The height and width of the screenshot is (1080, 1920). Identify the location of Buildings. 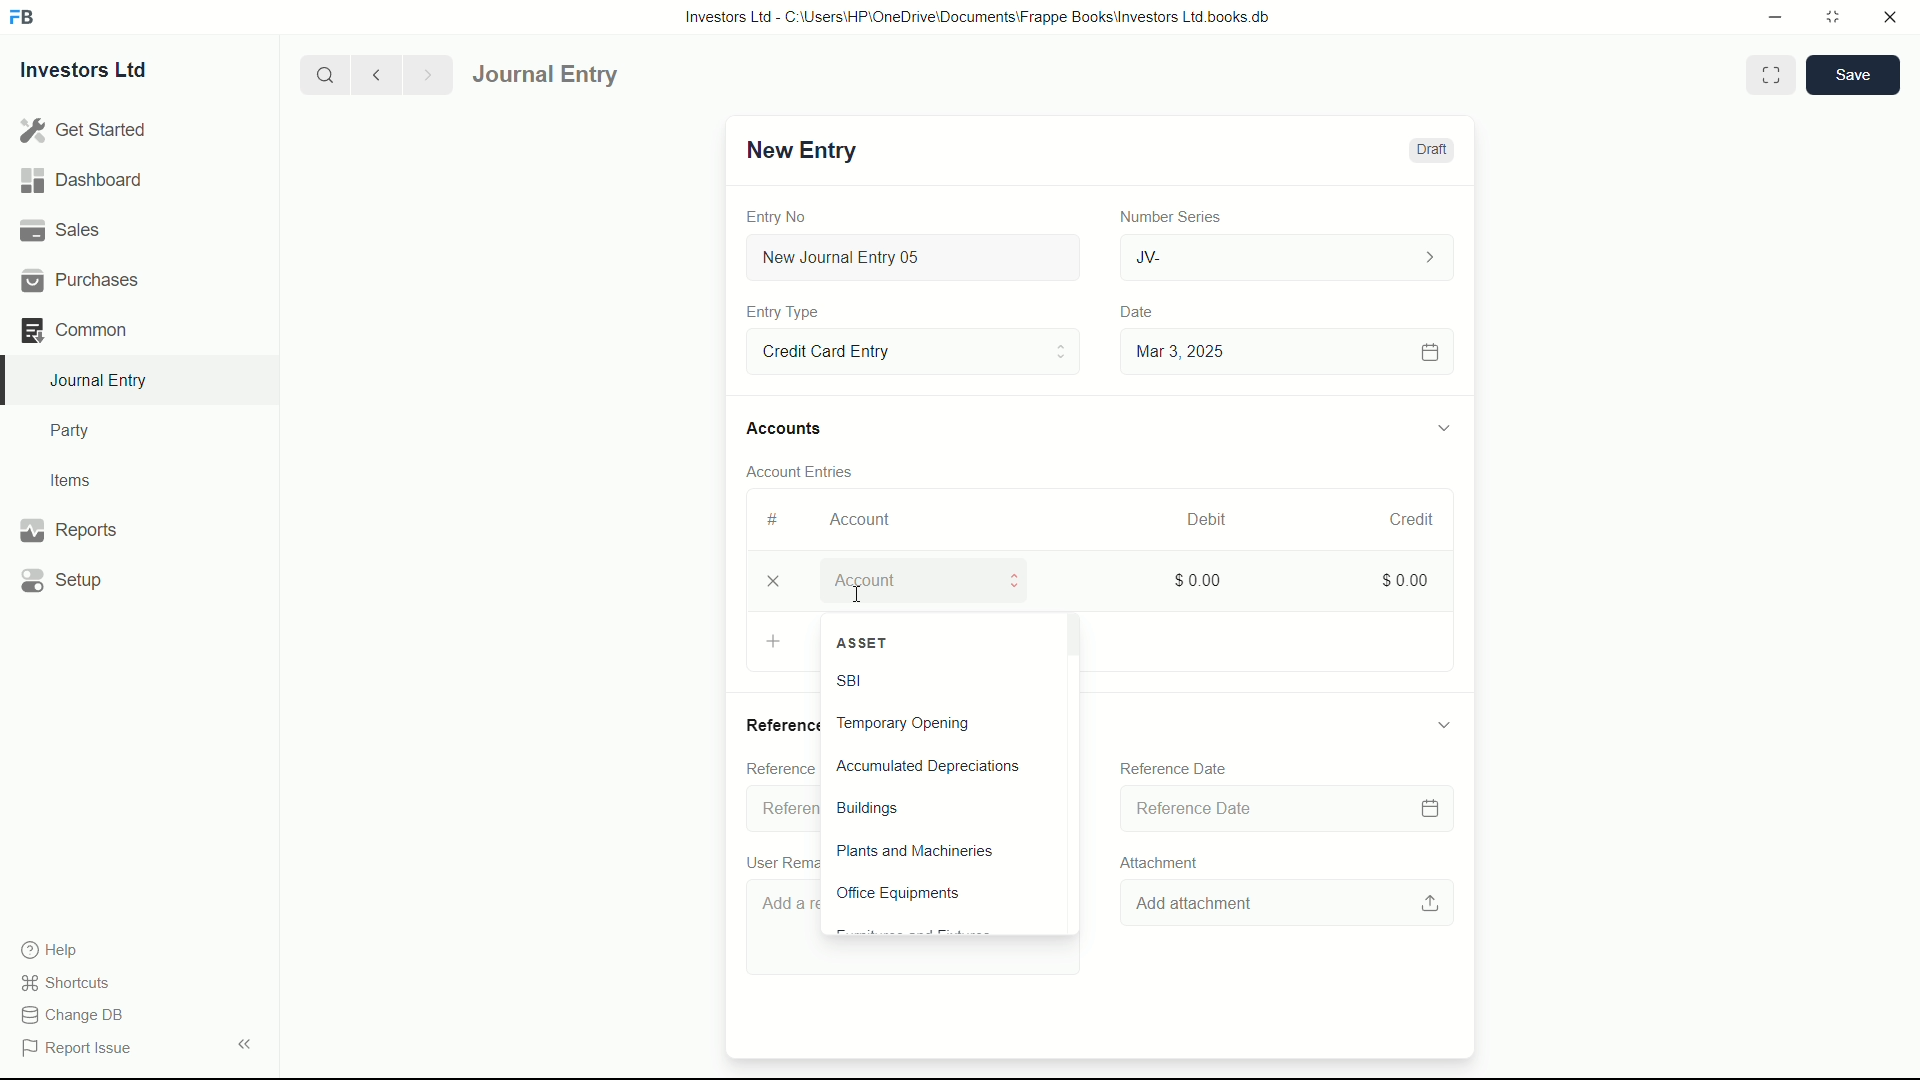
(942, 809).